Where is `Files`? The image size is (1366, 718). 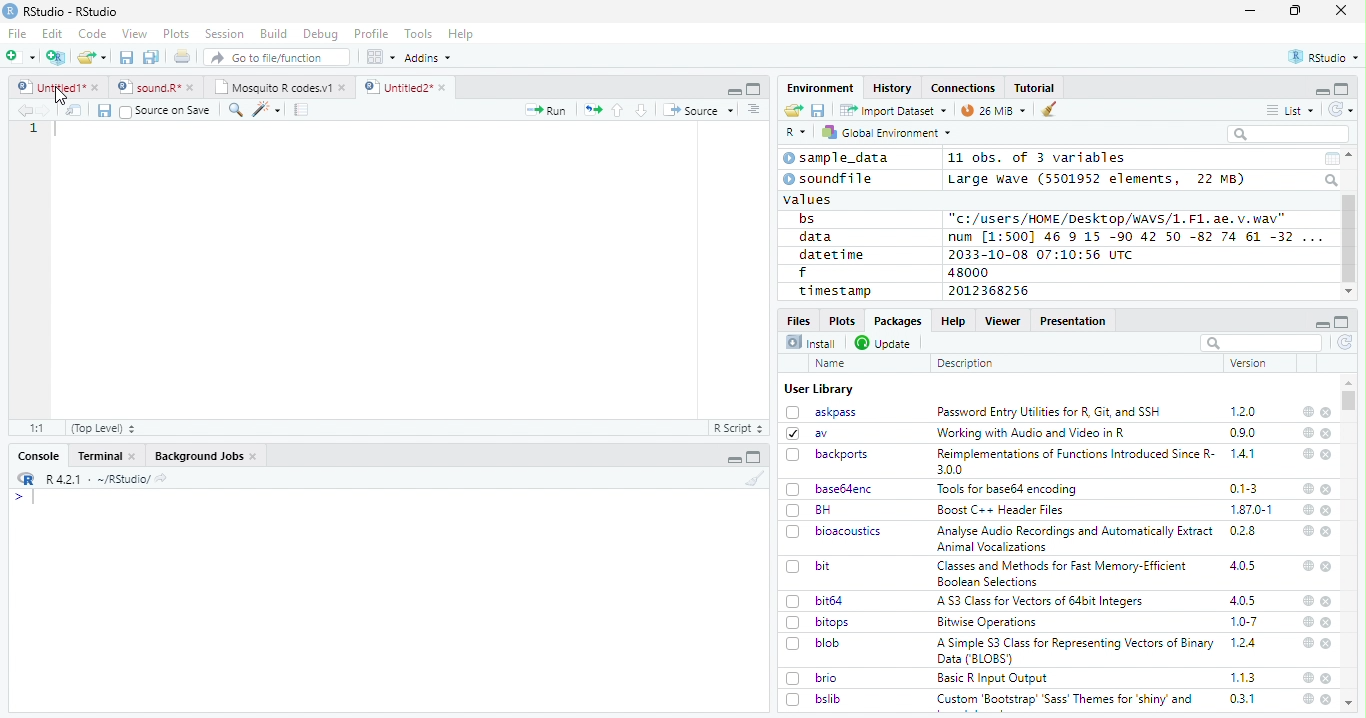
Files is located at coordinates (800, 319).